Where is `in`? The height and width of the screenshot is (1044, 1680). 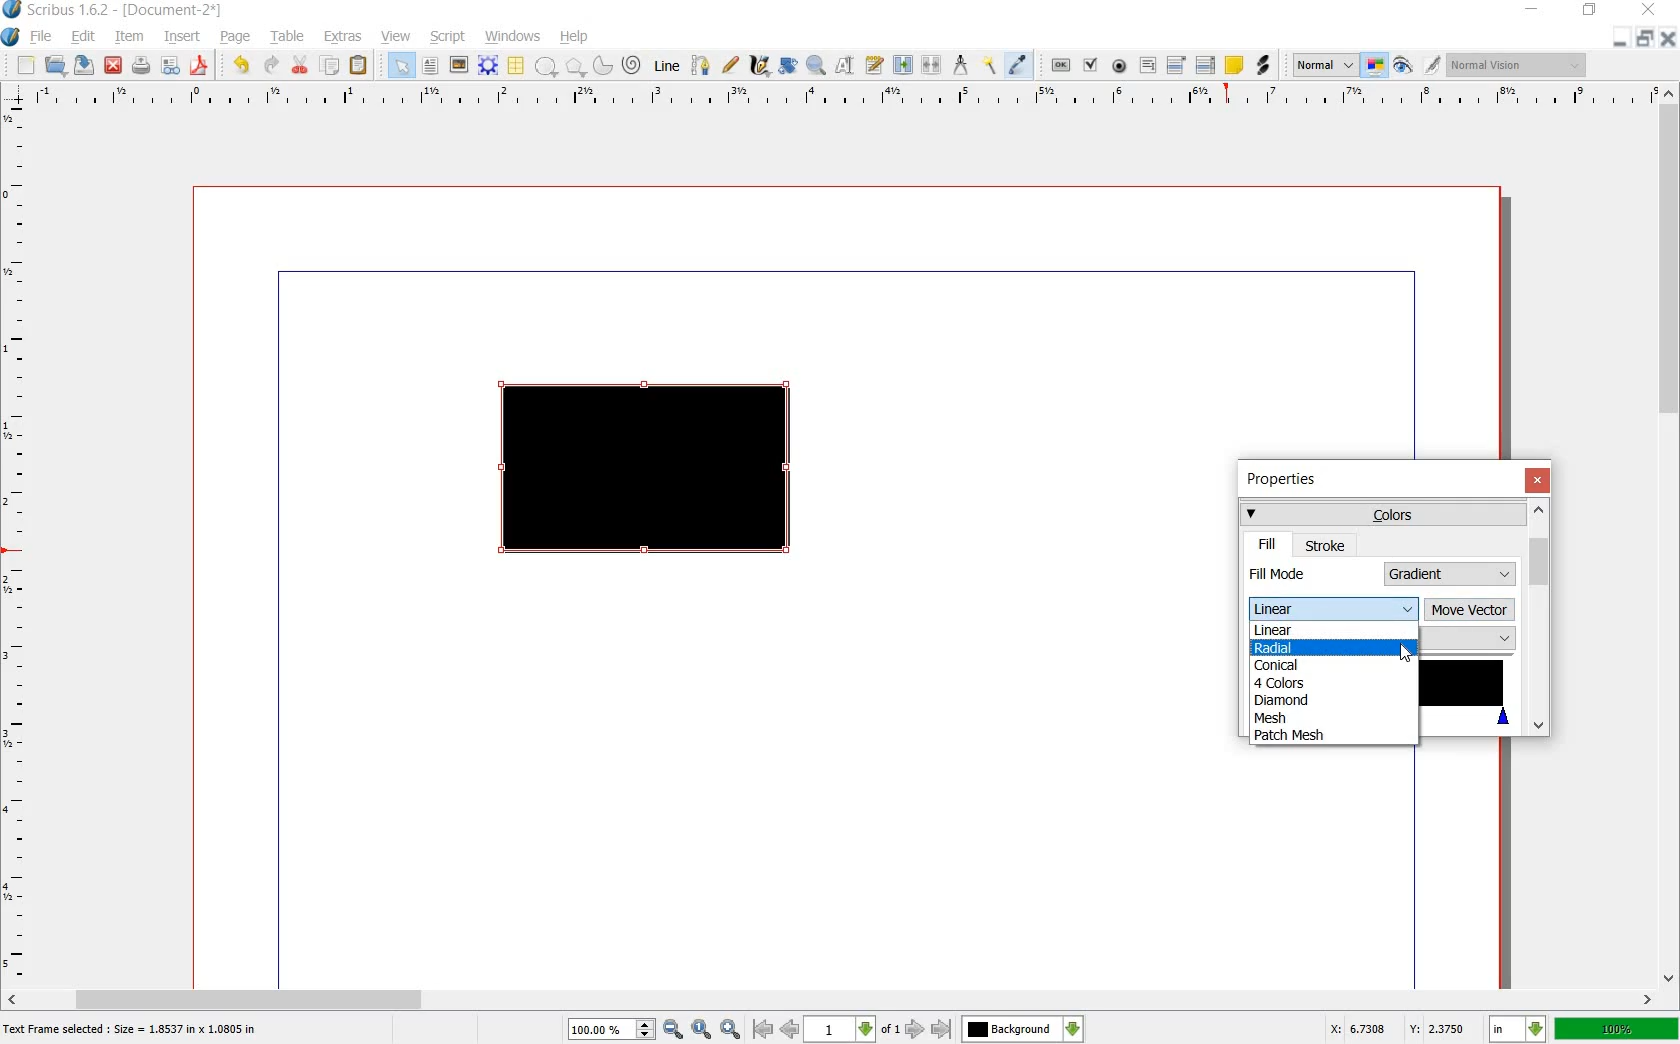 in is located at coordinates (1519, 1029).